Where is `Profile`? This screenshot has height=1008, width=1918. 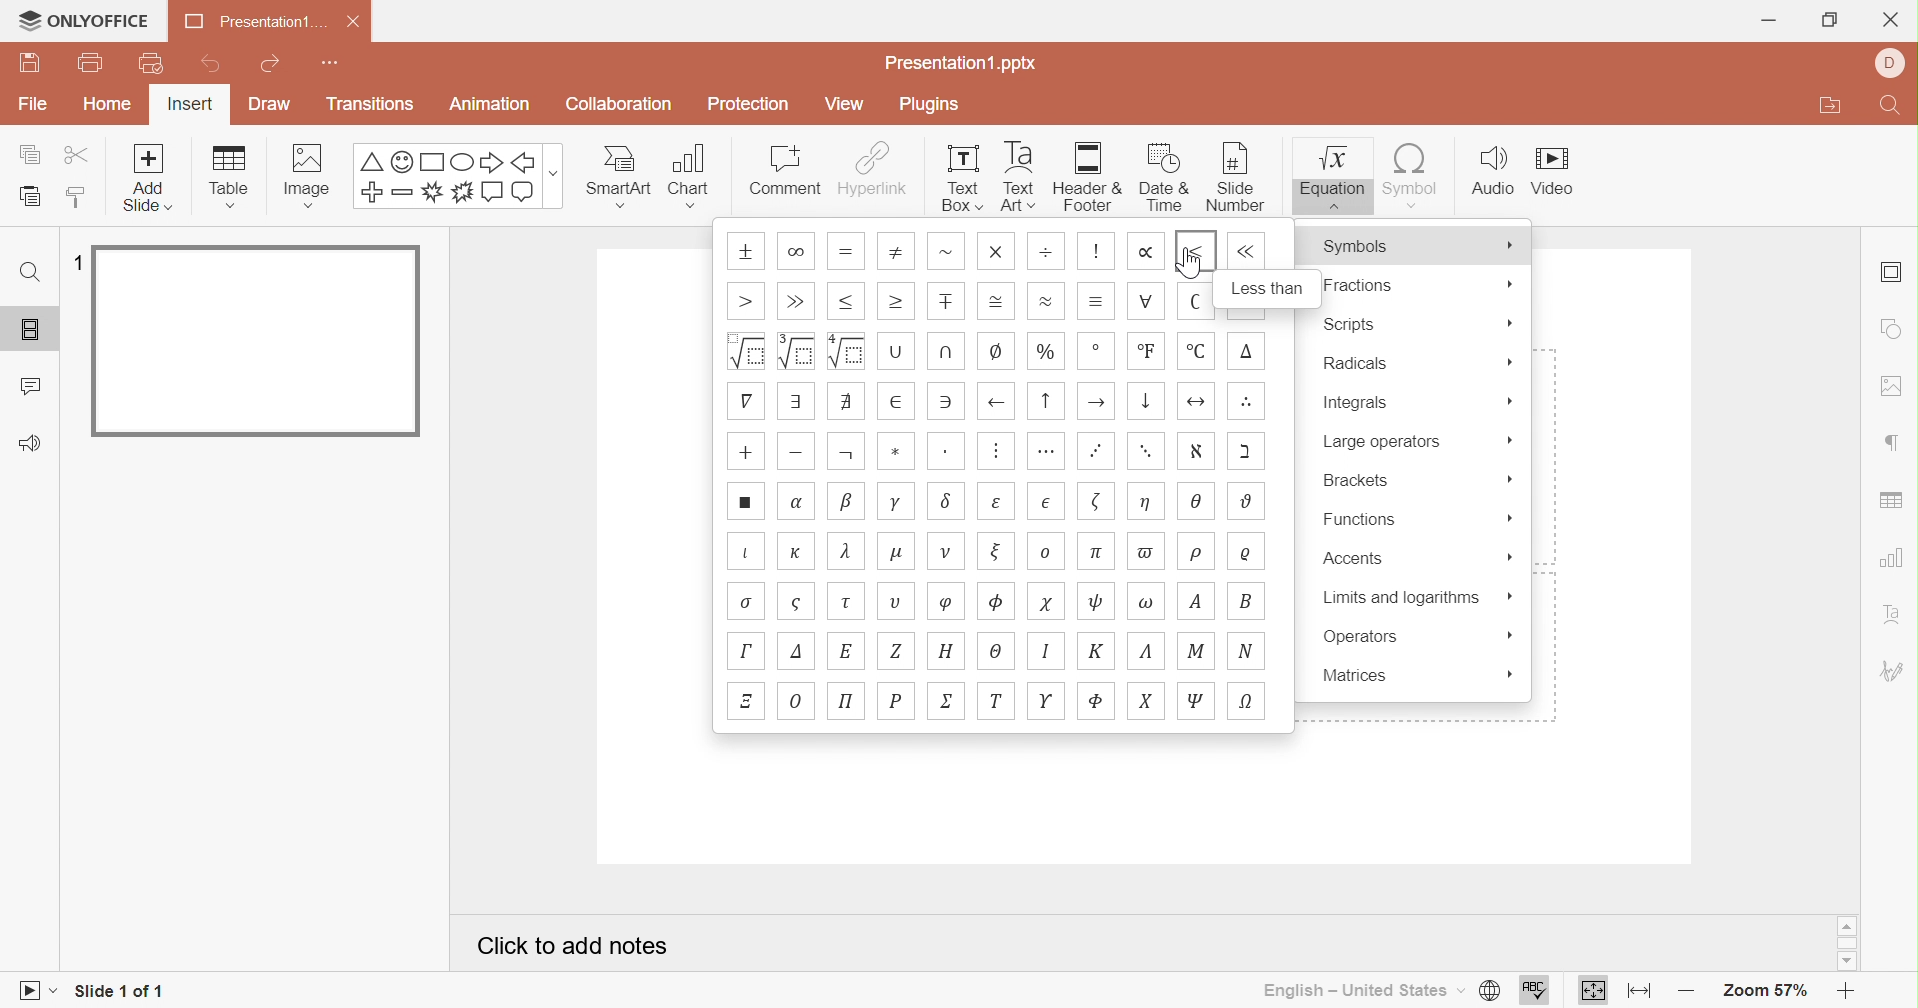 Profile is located at coordinates (1894, 64).